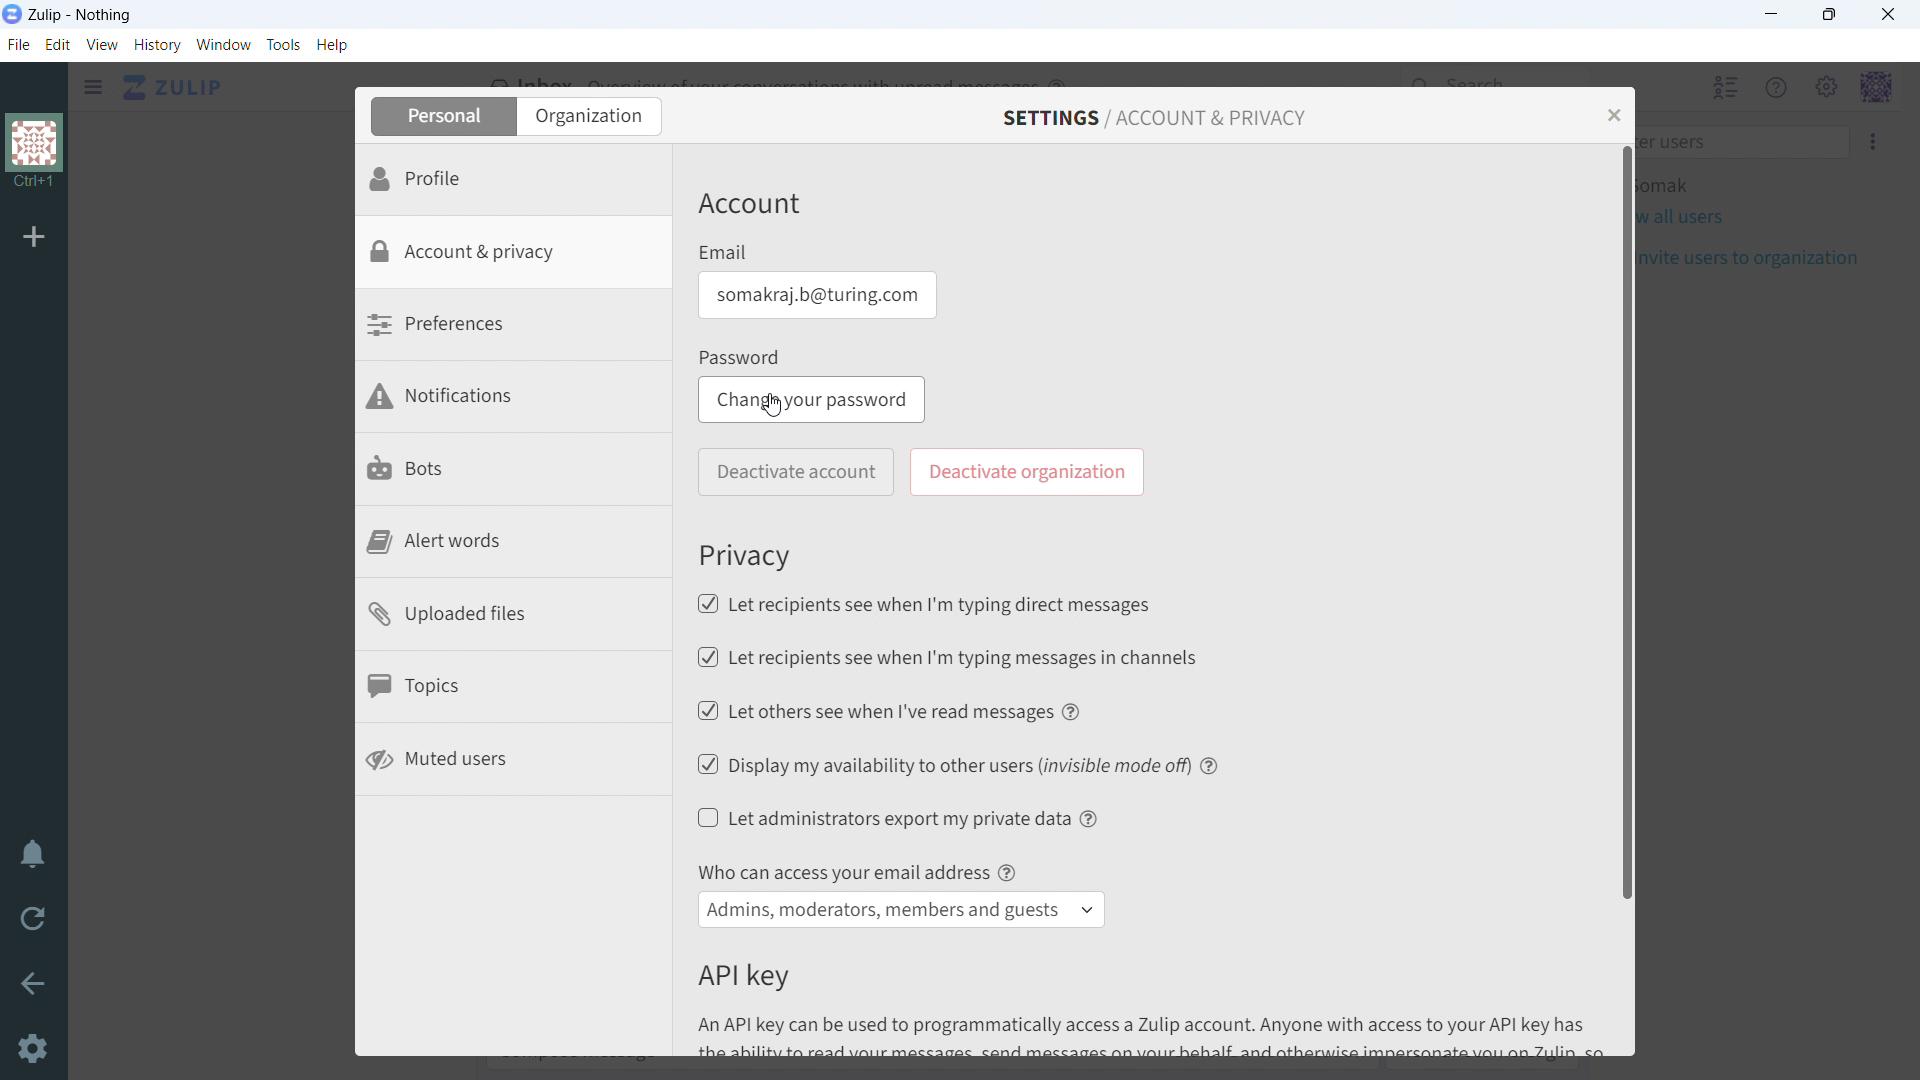  Describe the element at coordinates (884, 818) in the screenshot. I see `let administrators export my private data` at that location.